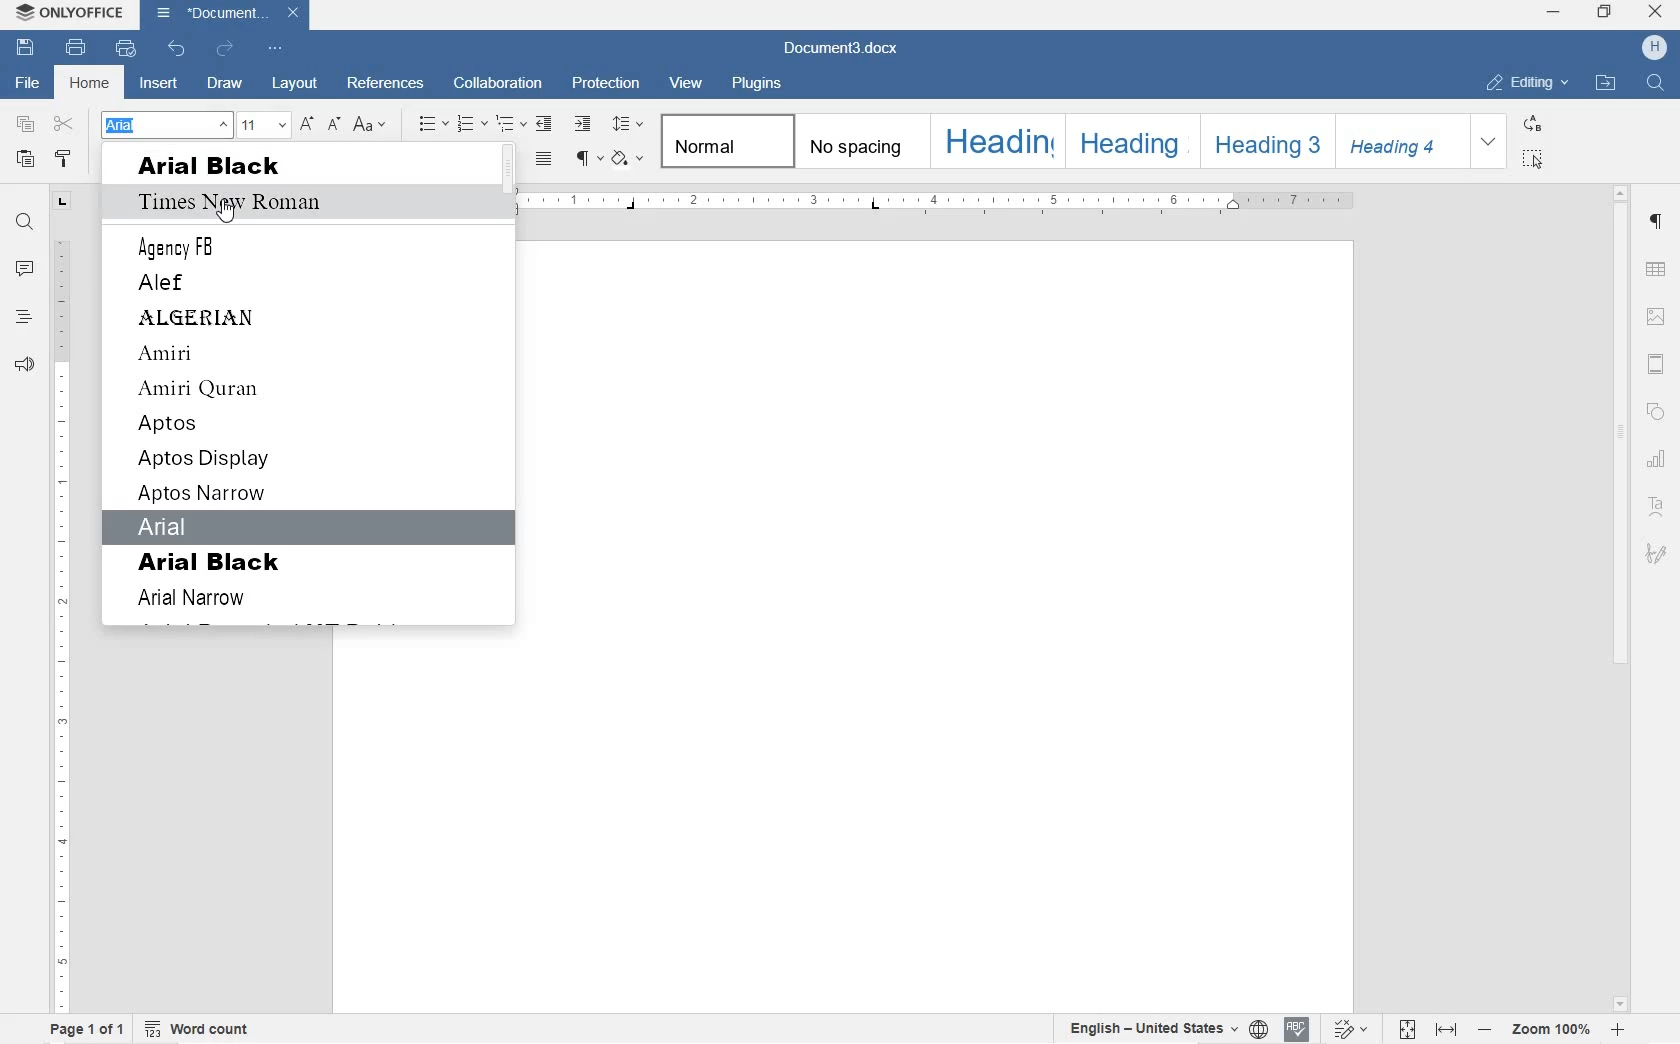 This screenshot has width=1680, height=1044. Describe the element at coordinates (245, 202) in the screenshot. I see `Time New Roman` at that location.